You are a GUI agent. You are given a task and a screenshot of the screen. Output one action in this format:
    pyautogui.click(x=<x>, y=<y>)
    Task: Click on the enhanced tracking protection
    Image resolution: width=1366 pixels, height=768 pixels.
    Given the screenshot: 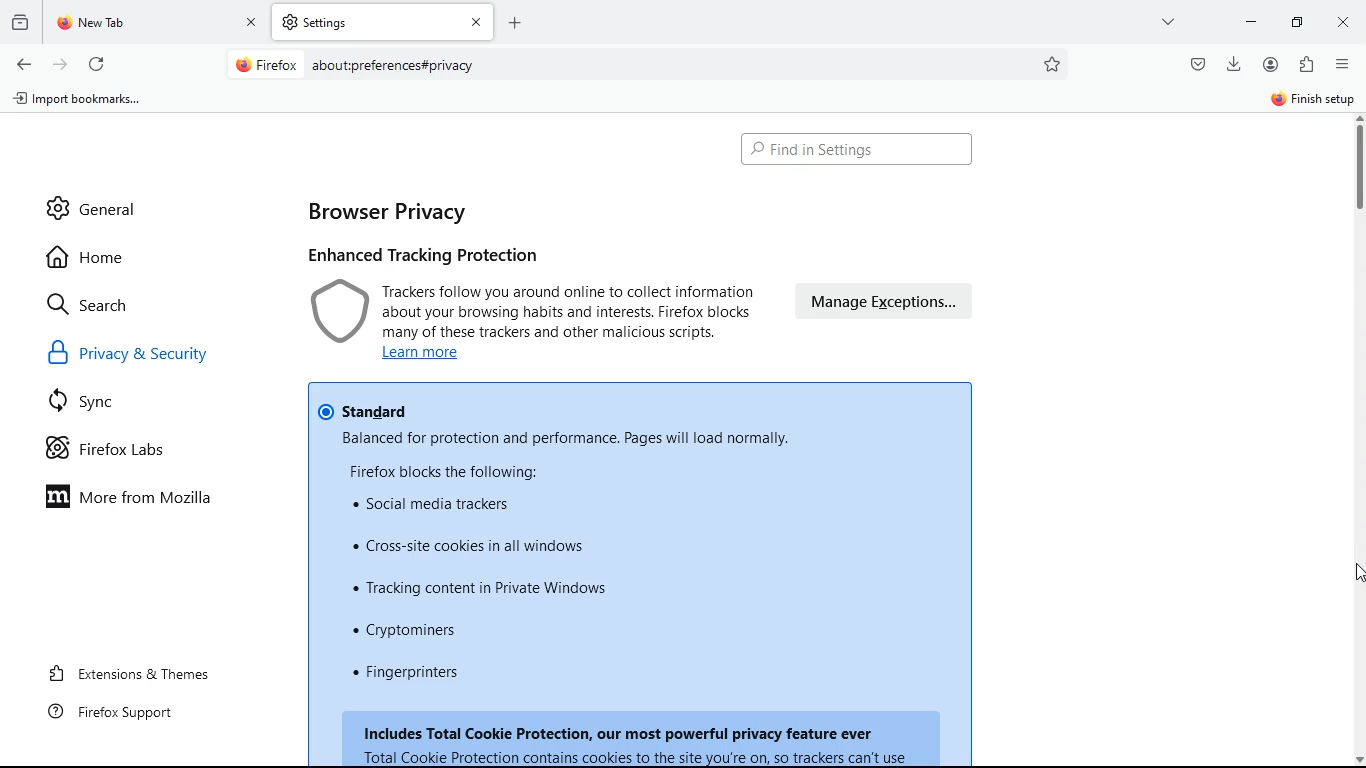 What is the action you would take?
    pyautogui.click(x=435, y=255)
    